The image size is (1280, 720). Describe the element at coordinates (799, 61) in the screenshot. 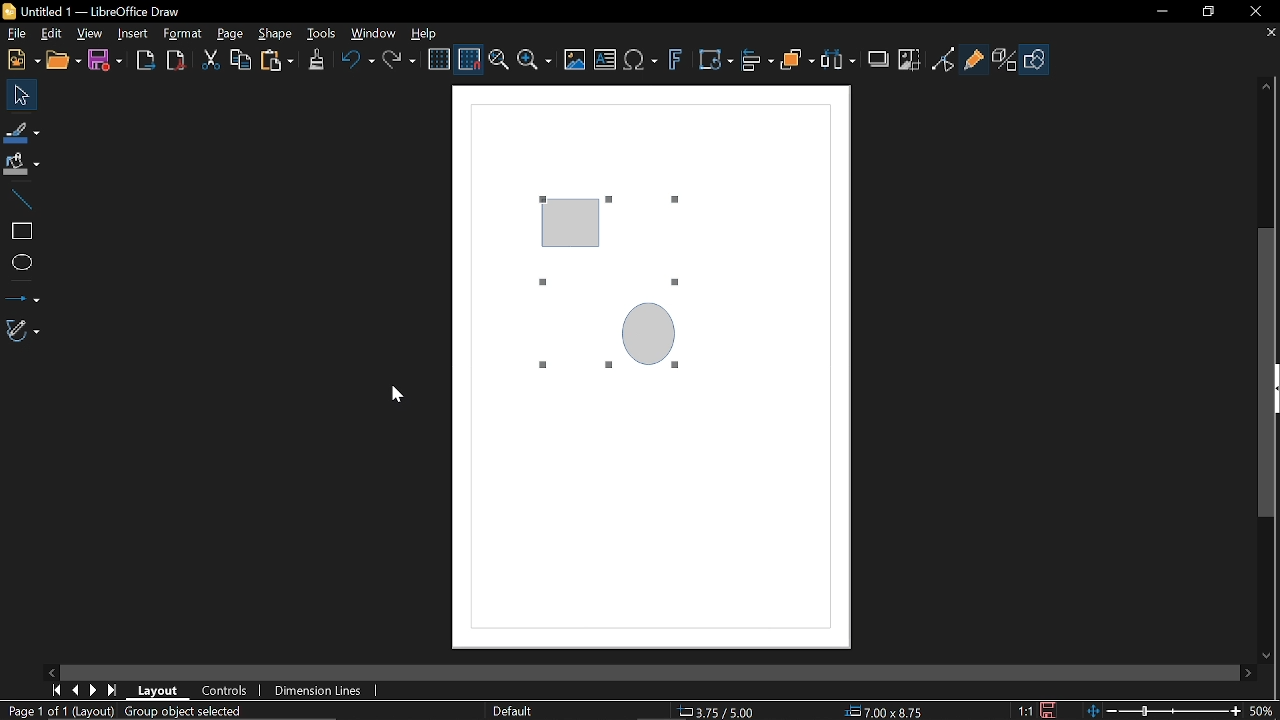

I see `Arrange` at that location.